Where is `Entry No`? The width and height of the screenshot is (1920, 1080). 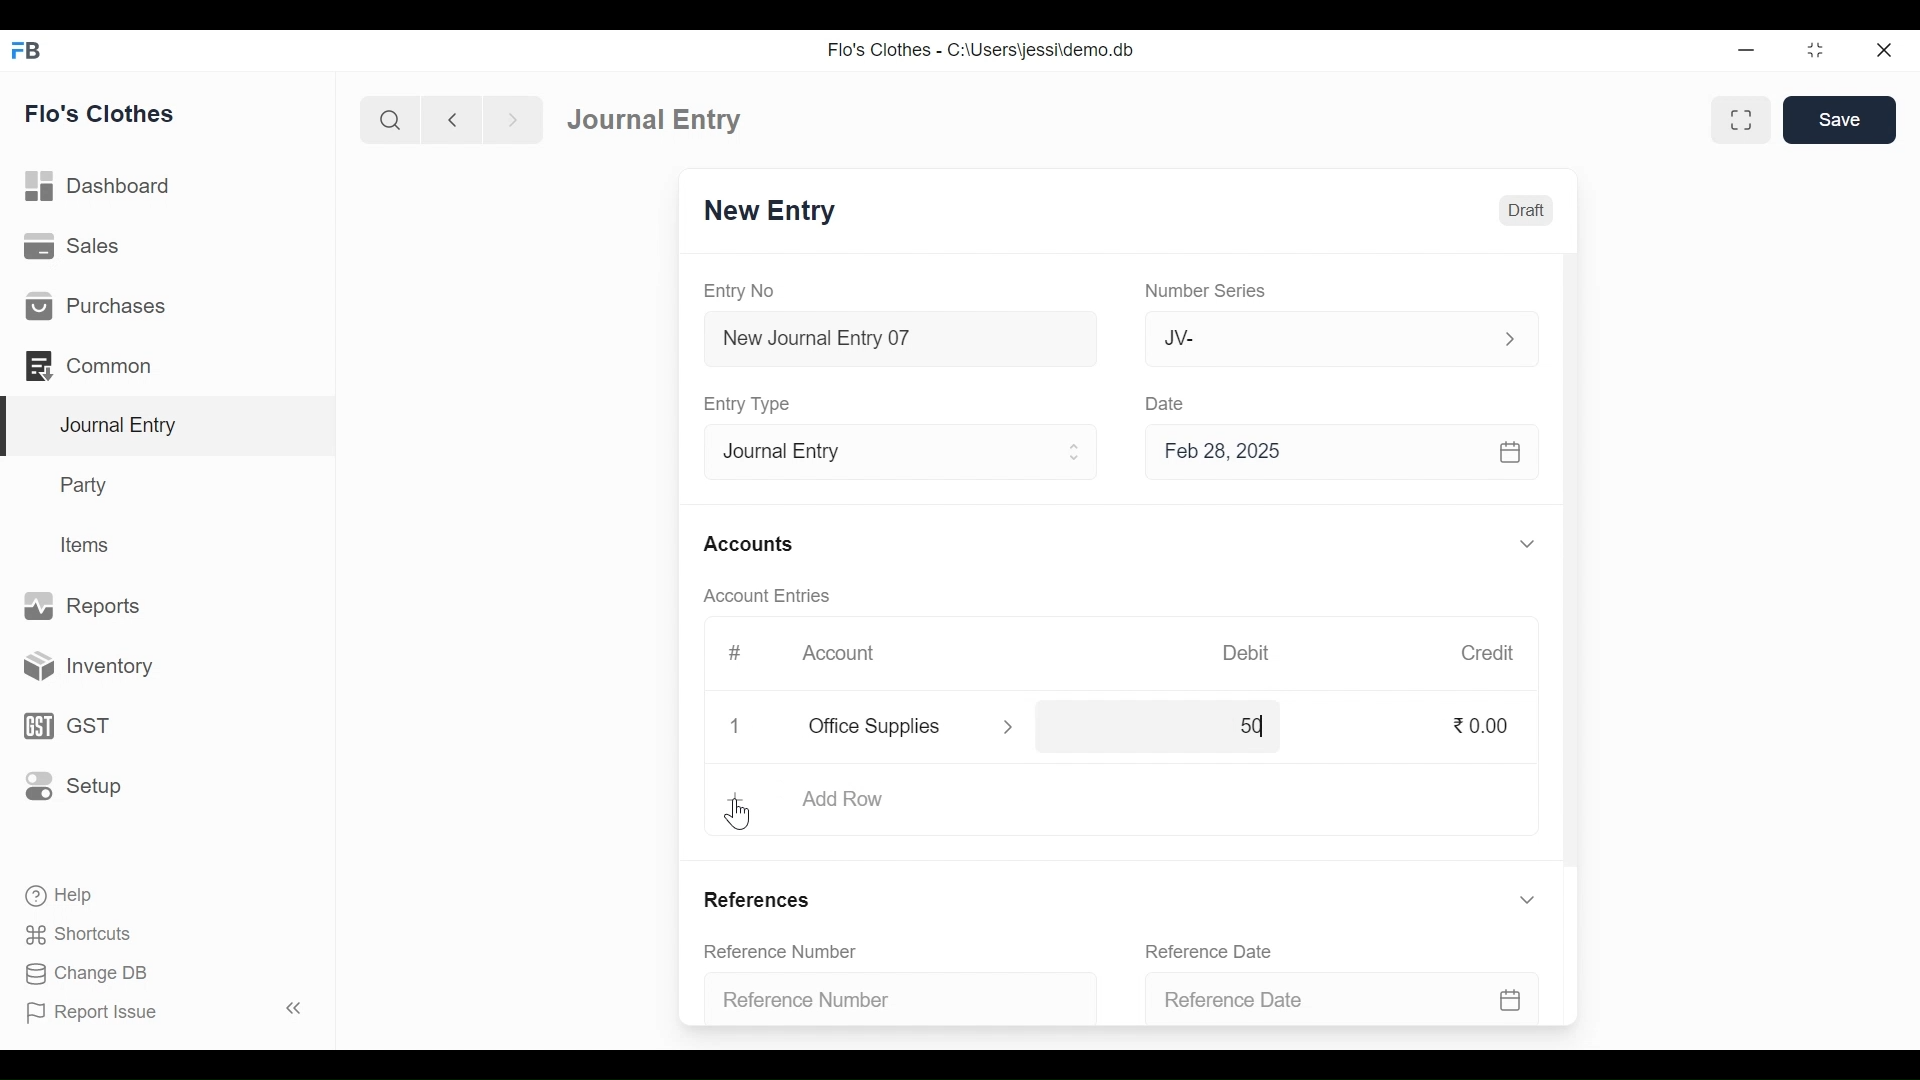 Entry No is located at coordinates (739, 290).